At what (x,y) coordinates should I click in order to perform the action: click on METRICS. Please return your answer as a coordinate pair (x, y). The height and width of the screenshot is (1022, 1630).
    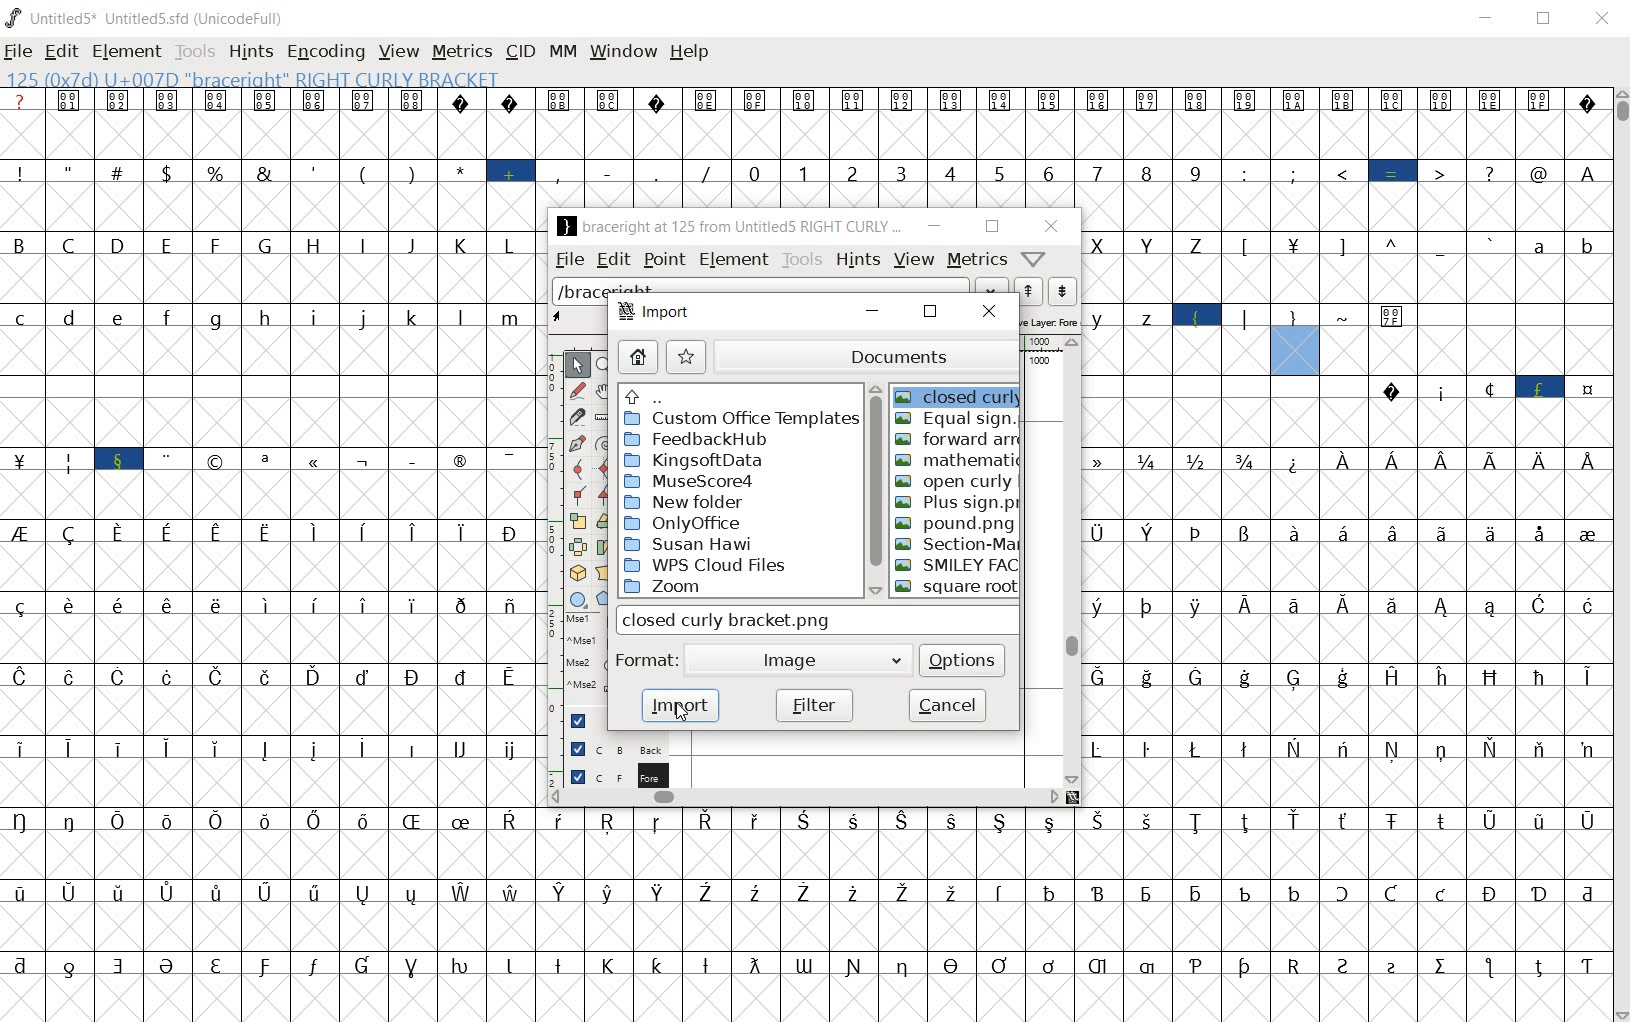
    Looking at the image, I should click on (461, 53).